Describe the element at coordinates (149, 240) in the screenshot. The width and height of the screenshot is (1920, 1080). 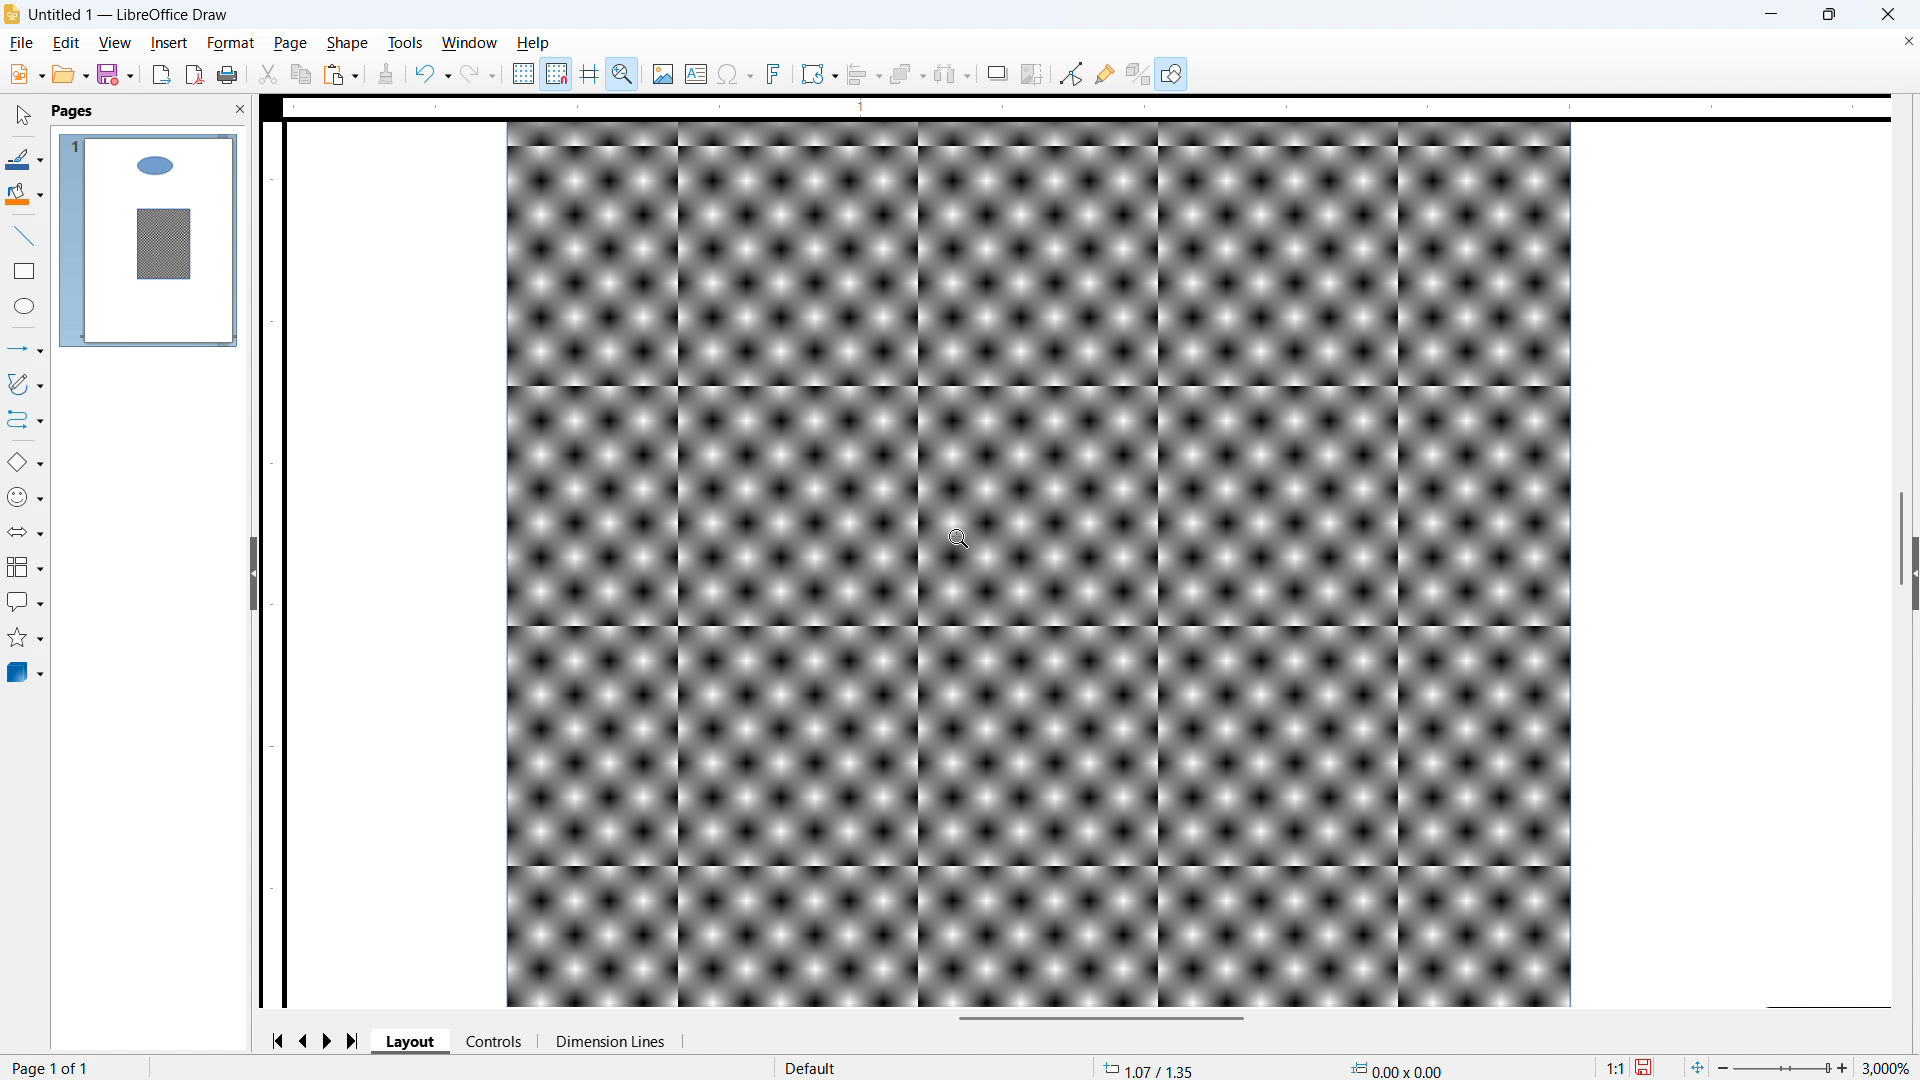
I see `Page display ` at that location.